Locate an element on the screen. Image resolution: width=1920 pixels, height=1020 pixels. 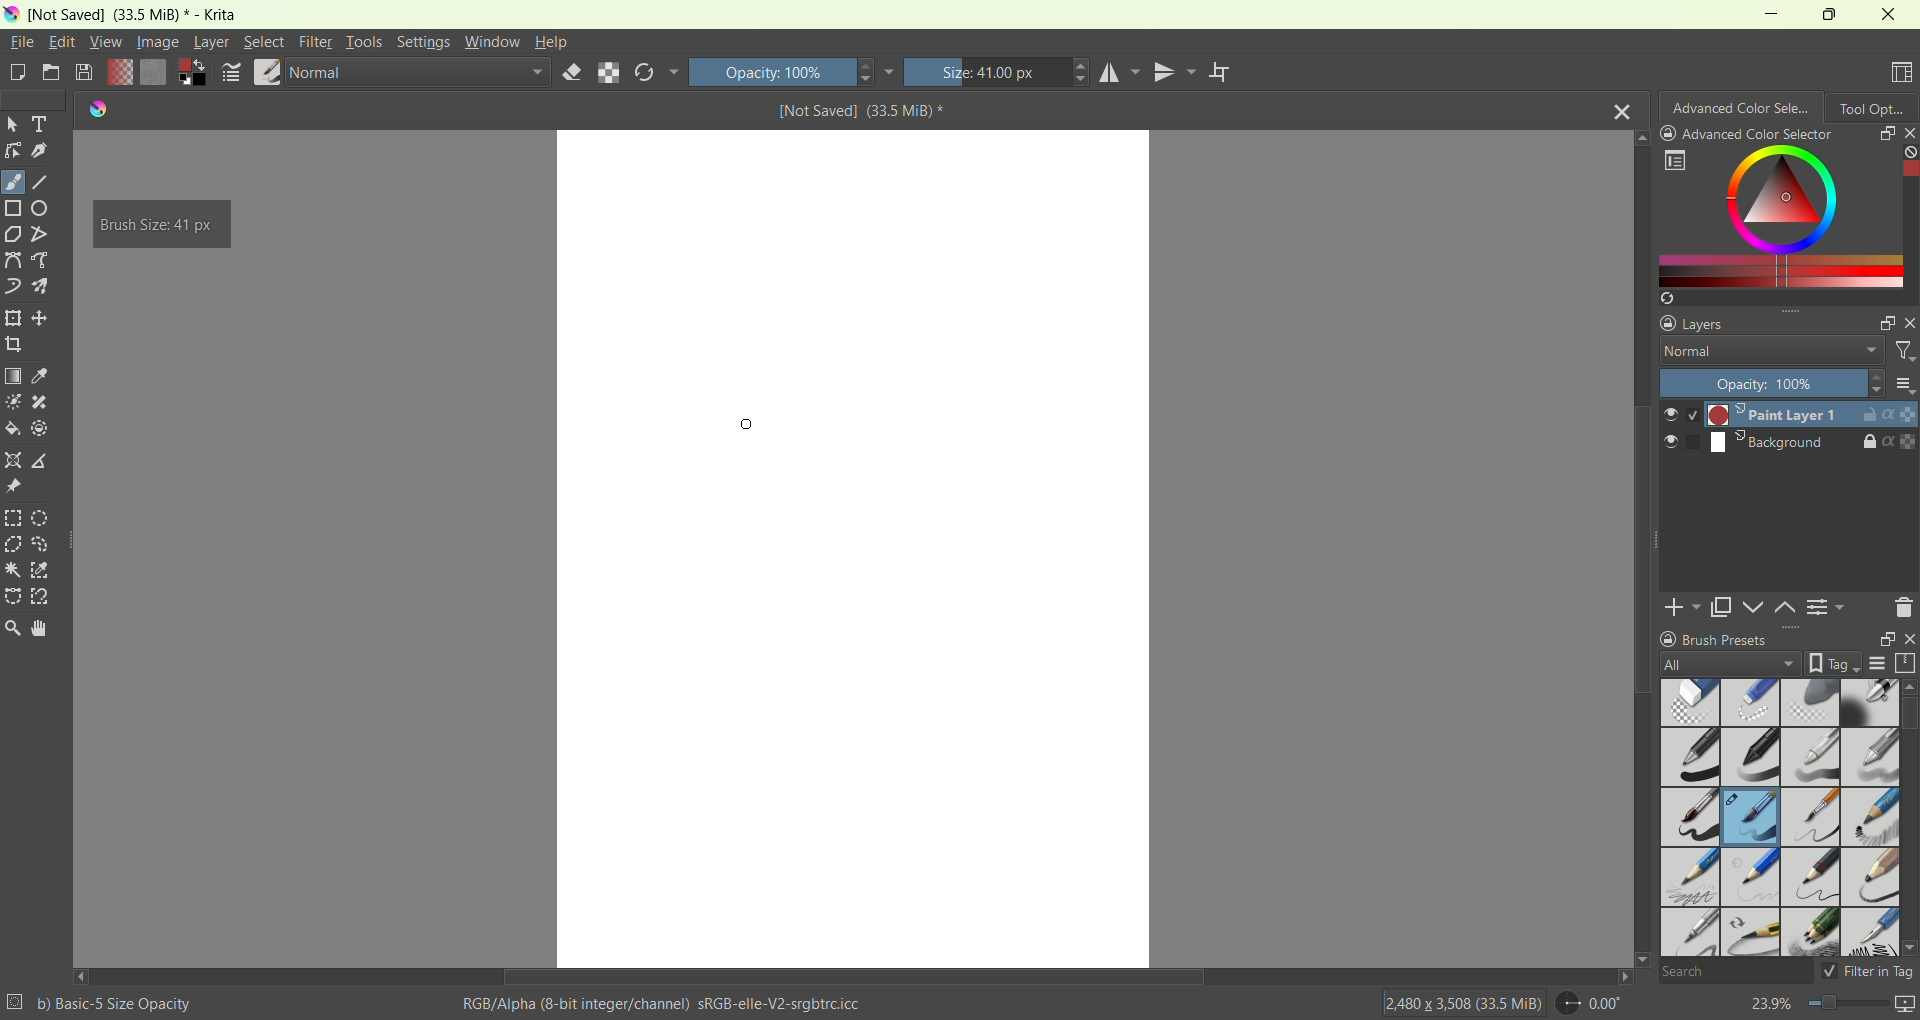
ellipse is located at coordinates (44, 208).